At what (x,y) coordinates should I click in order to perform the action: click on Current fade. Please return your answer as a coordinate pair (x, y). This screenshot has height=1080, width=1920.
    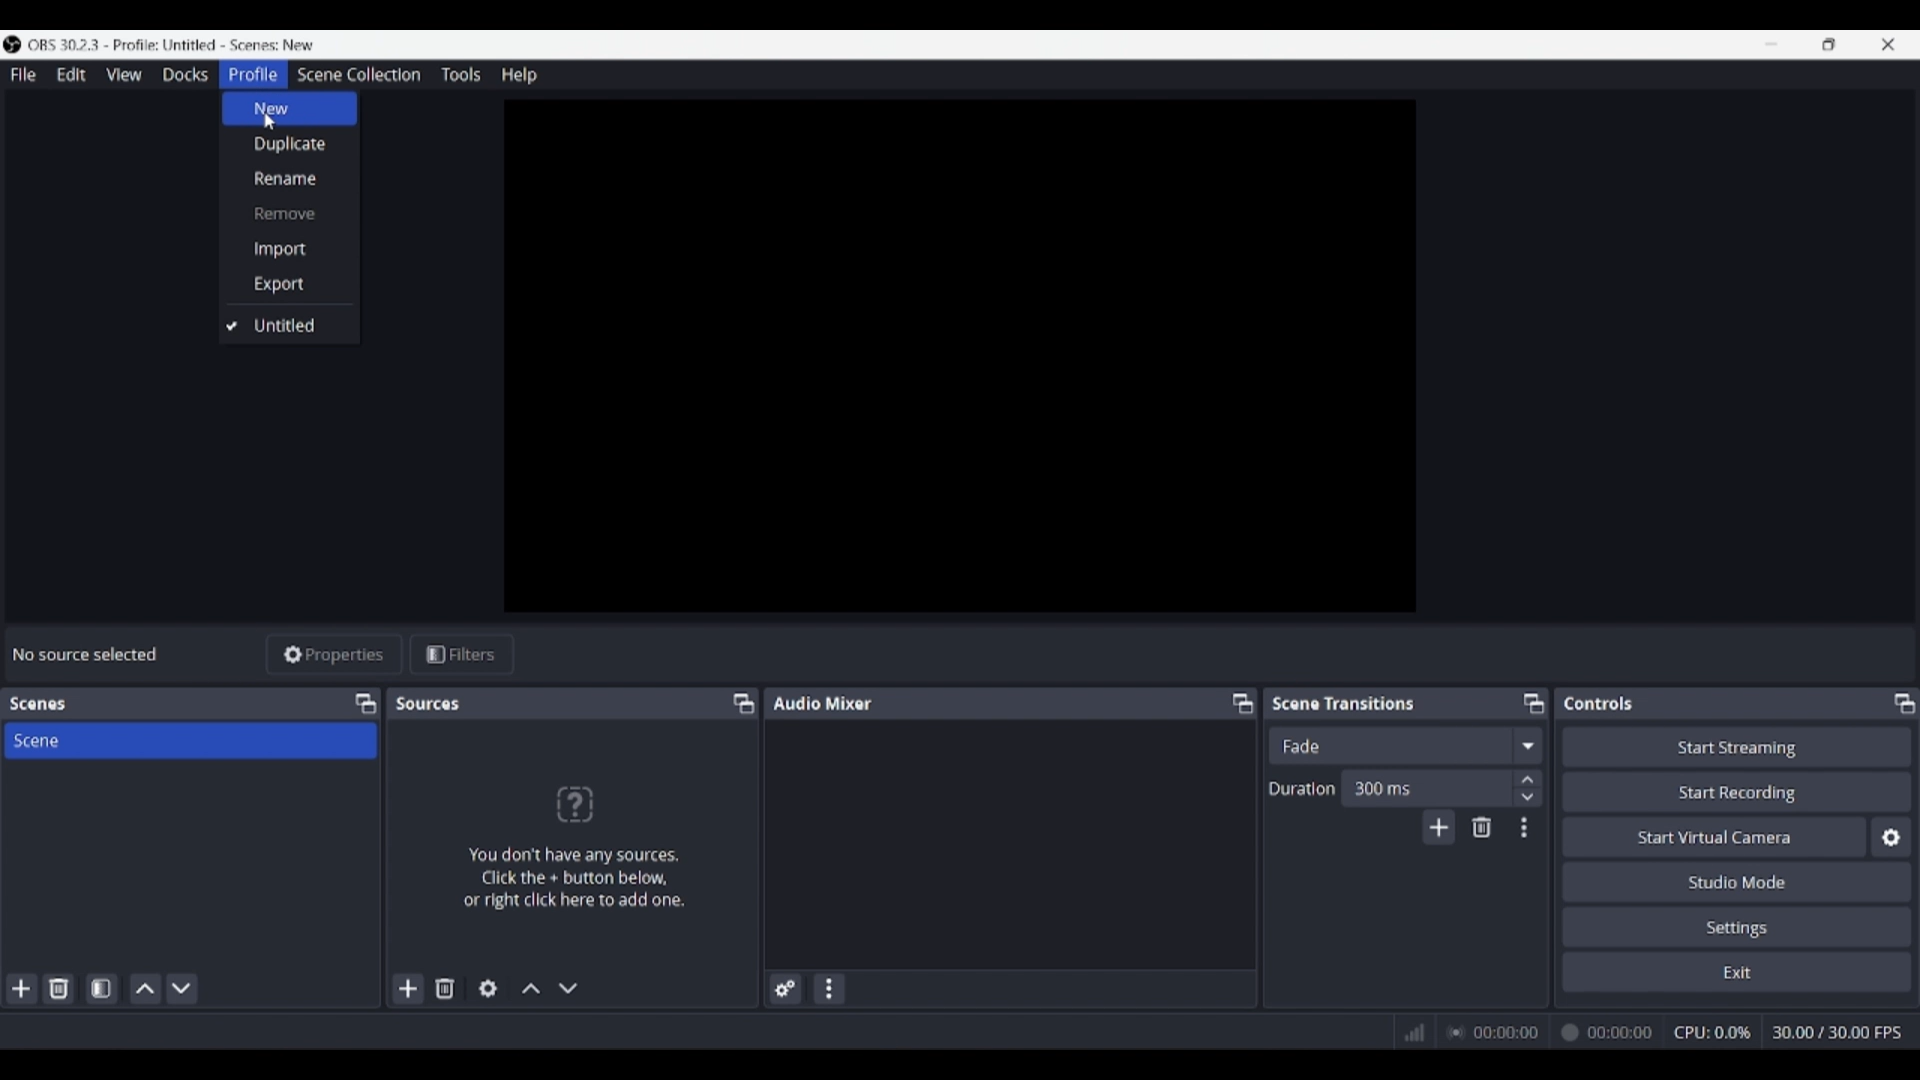
    Looking at the image, I should click on (1389, 745).